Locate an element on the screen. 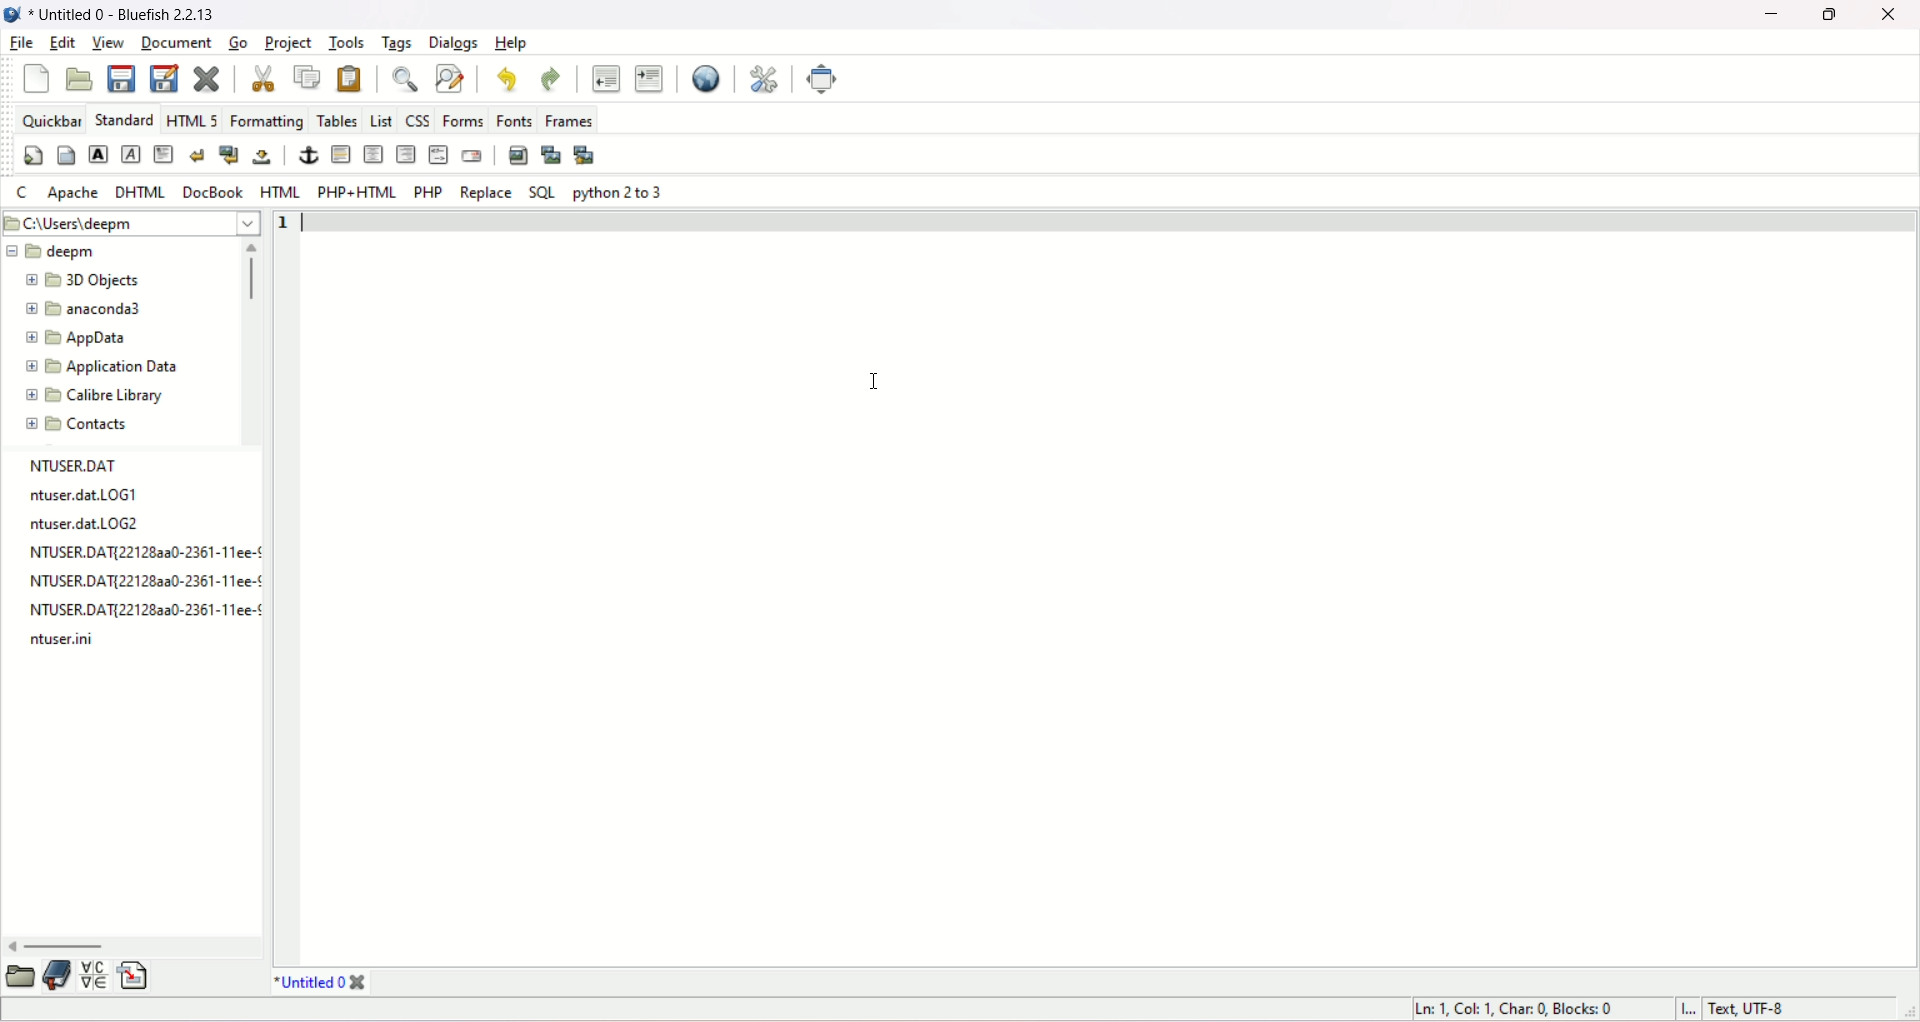 This screenshot has height=1022, width=1920. PHP is located at coordinates (426, 193).